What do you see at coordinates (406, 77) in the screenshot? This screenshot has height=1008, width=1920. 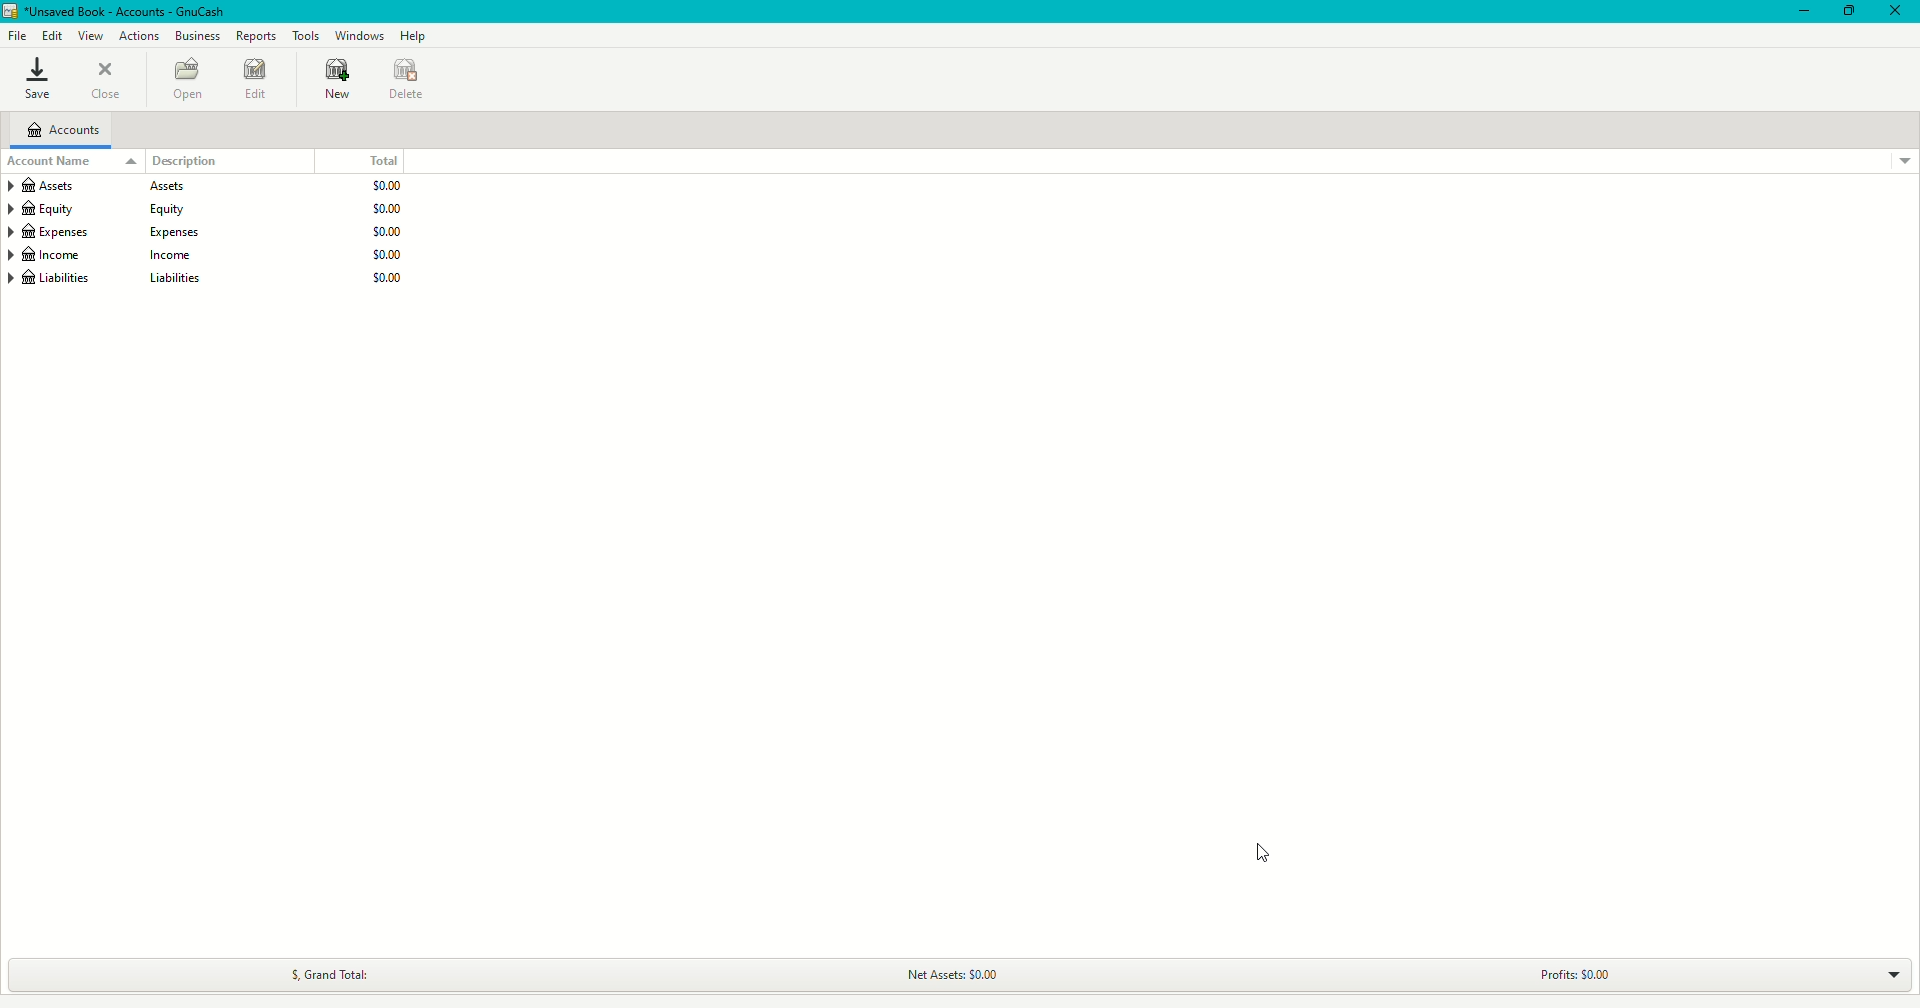 I see `Delete` at bounding box center [406, 77].